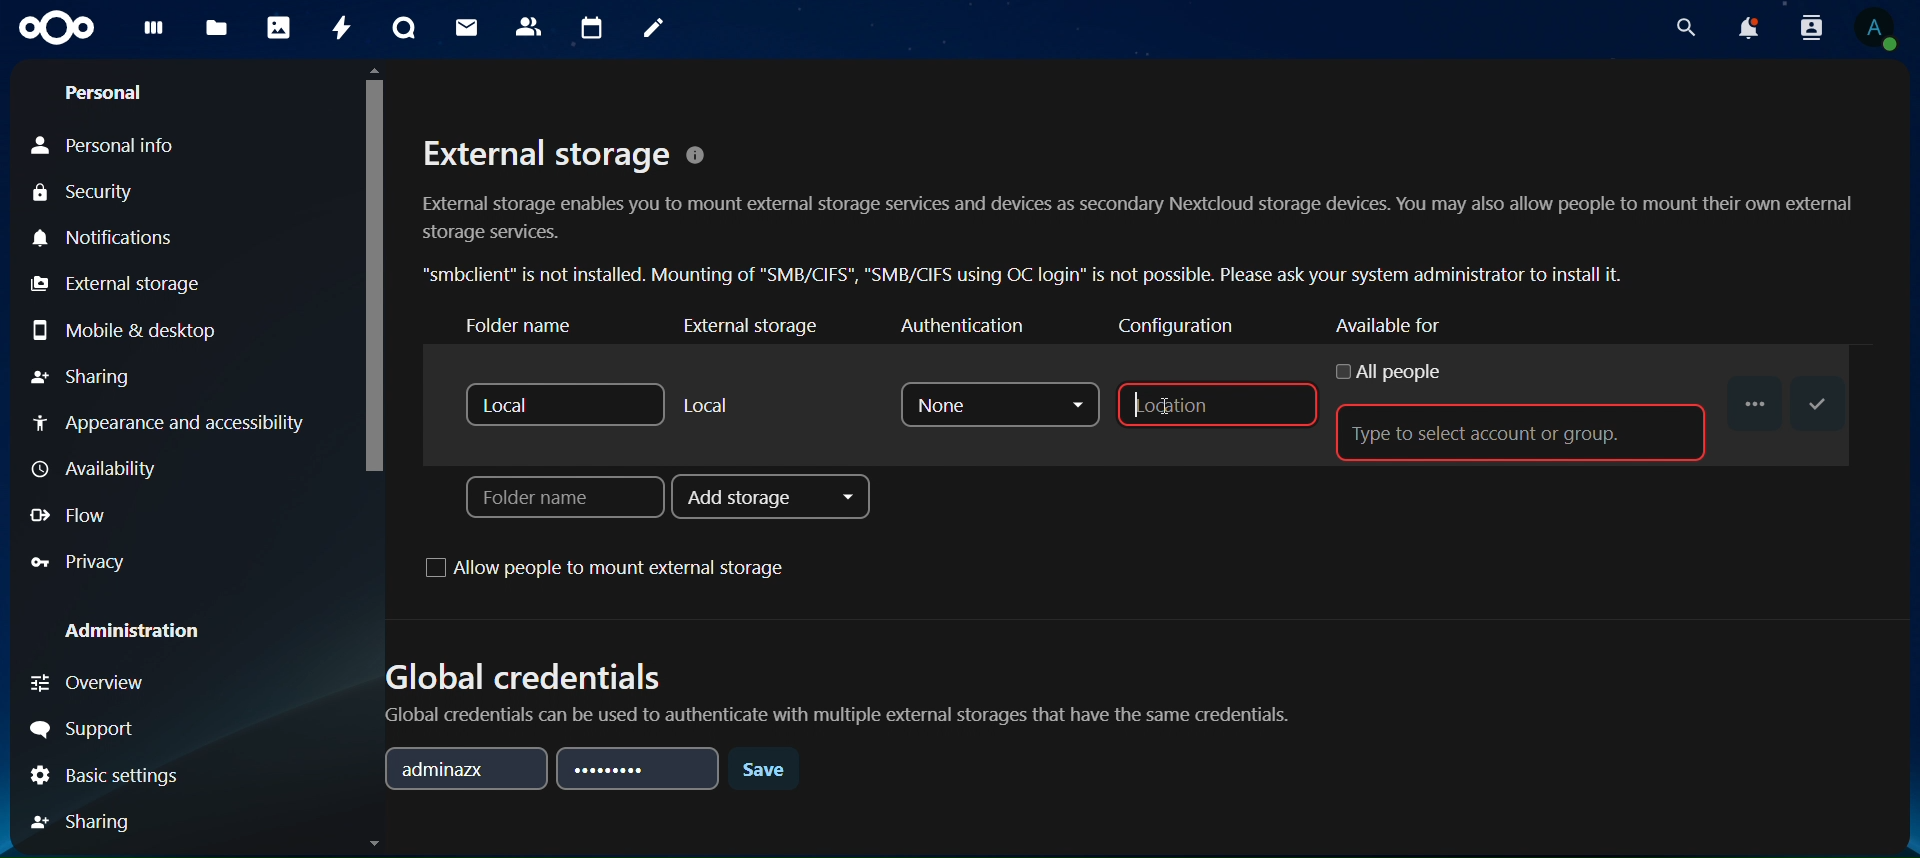 This screenshot has width=1920, height=858. Describe the element at coordinates (1388, 371) in the screenshot. I see `all people` at that location.